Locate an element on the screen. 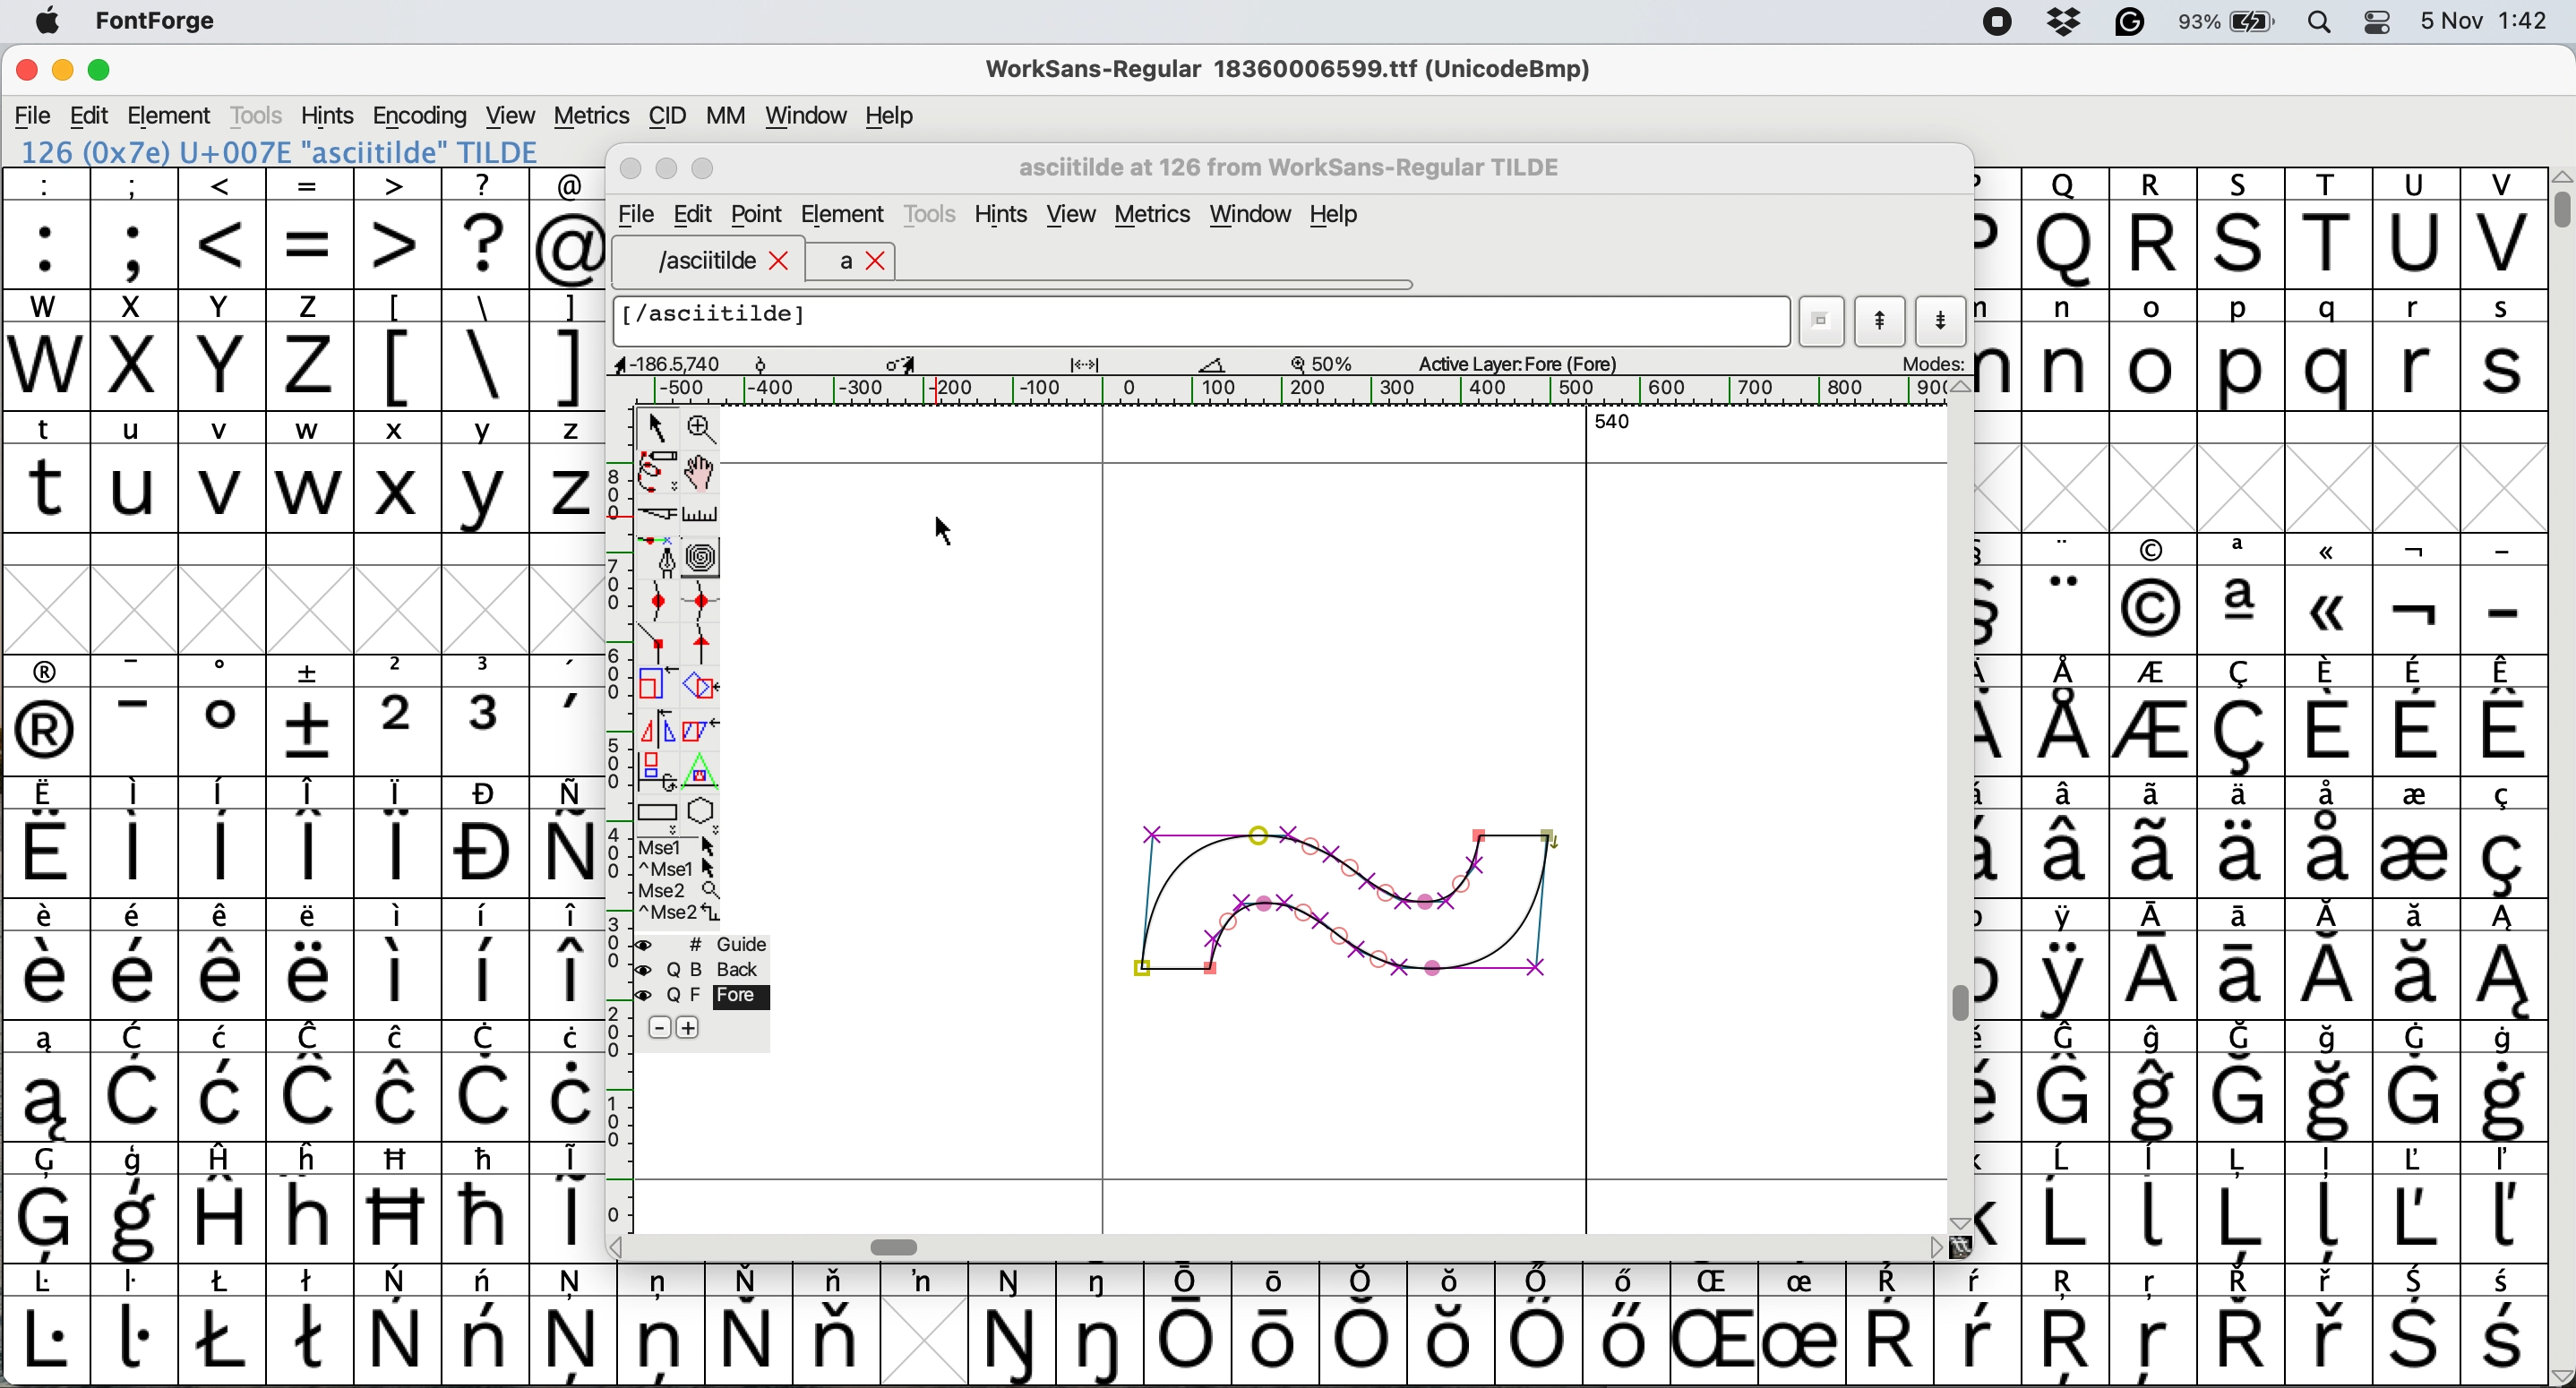  Help is located at coordinates (1334, 217).